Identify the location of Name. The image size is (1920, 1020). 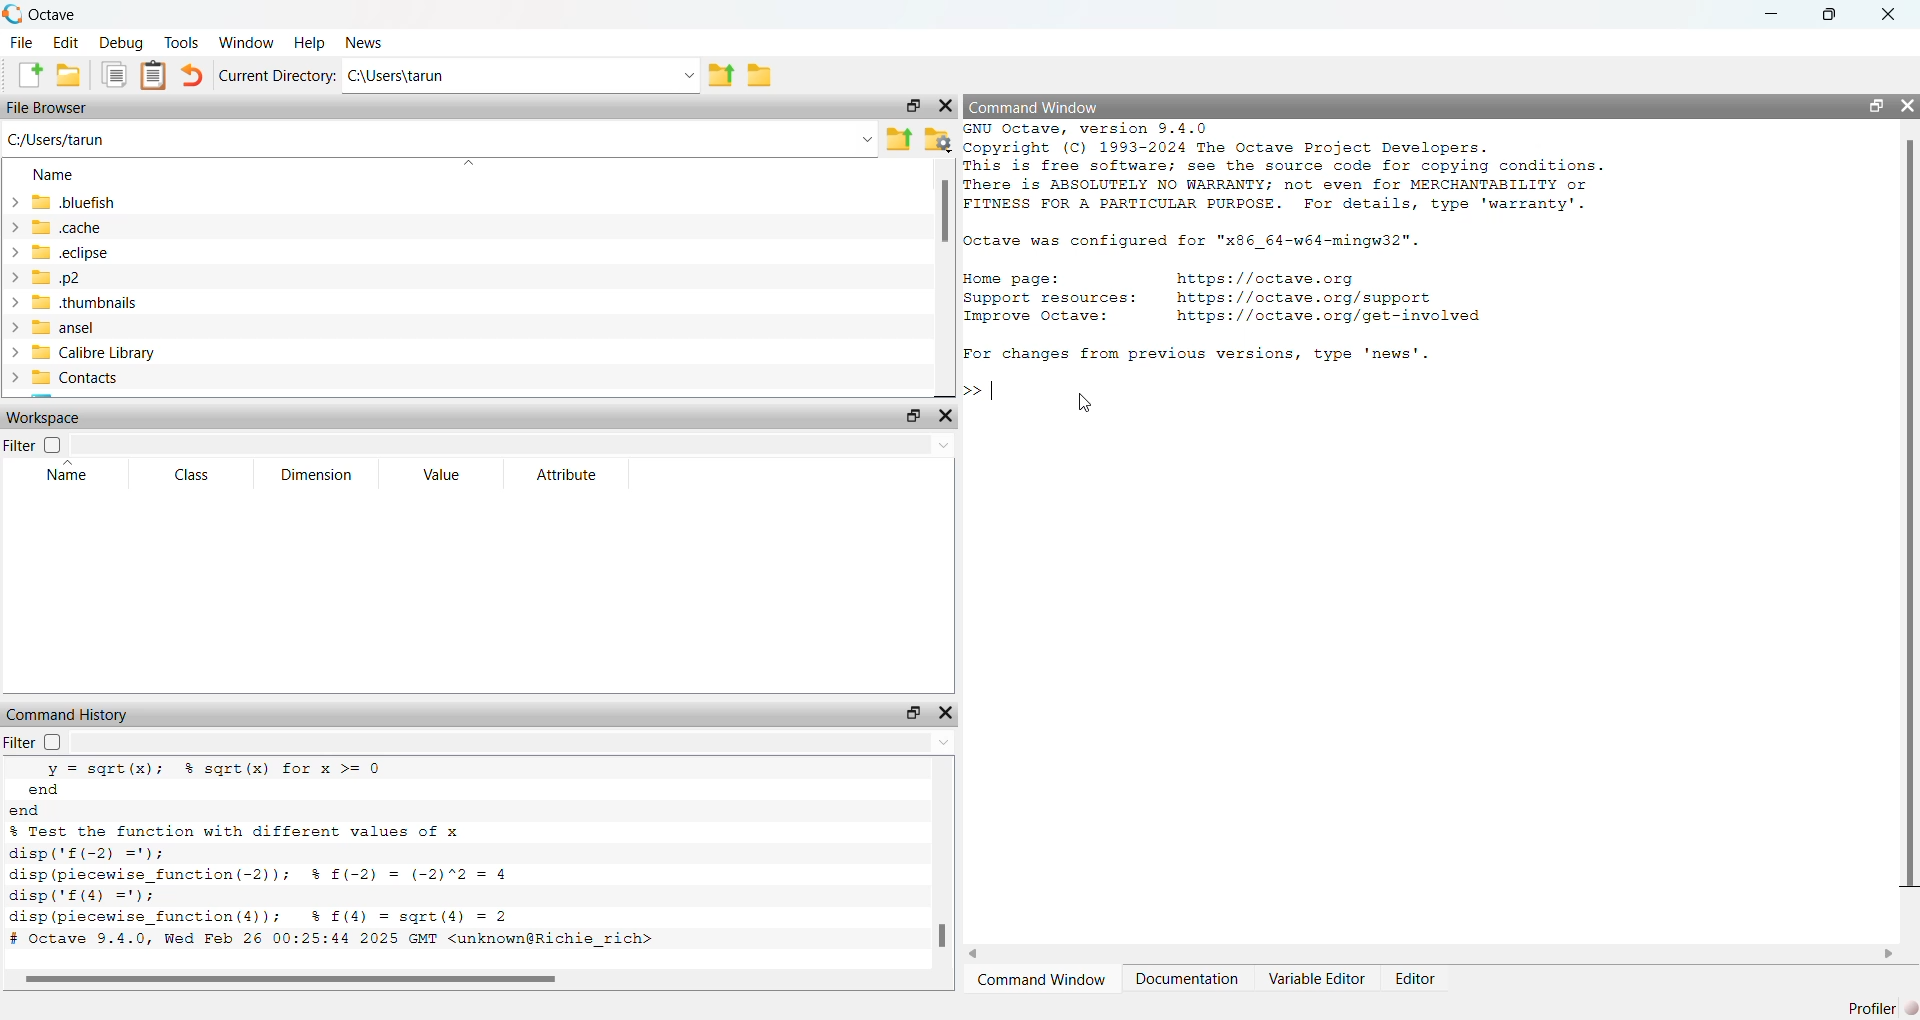
(72, 474).